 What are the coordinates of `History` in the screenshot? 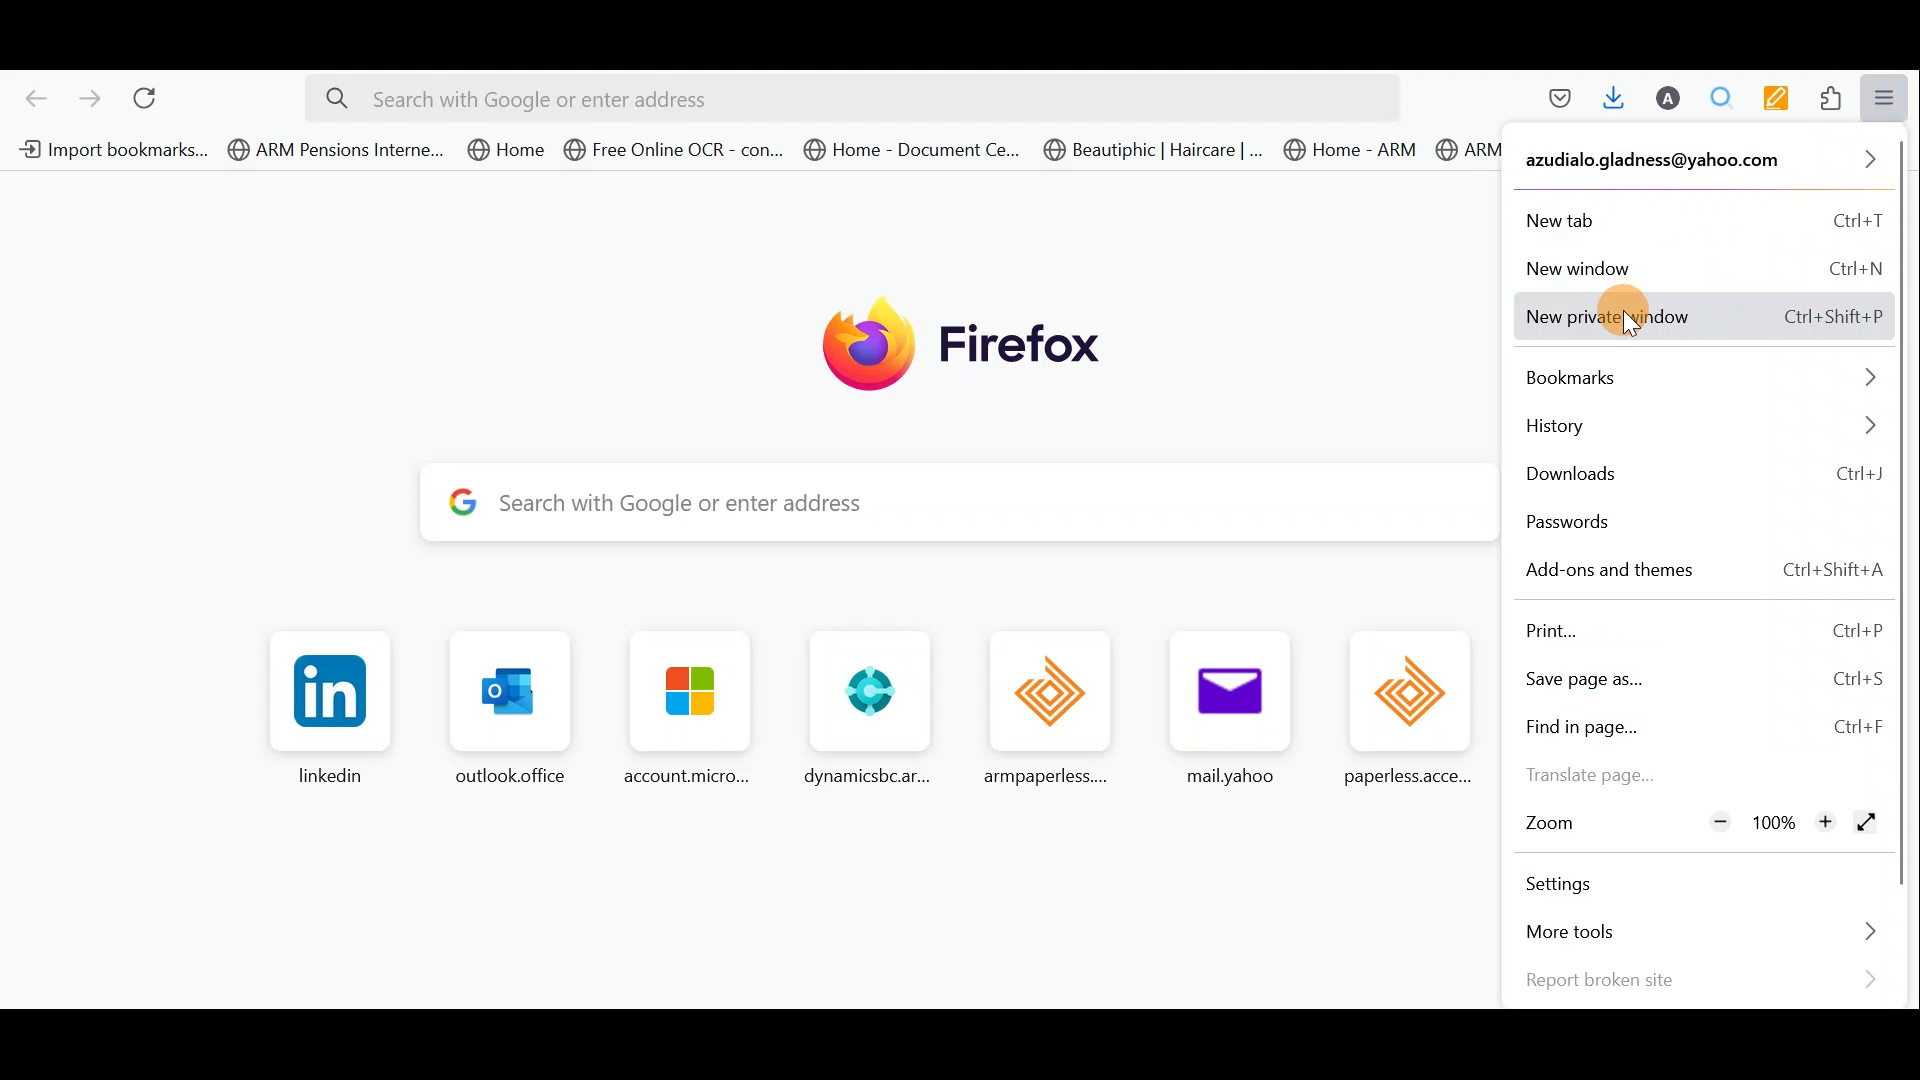 It's located at (1700, 430).